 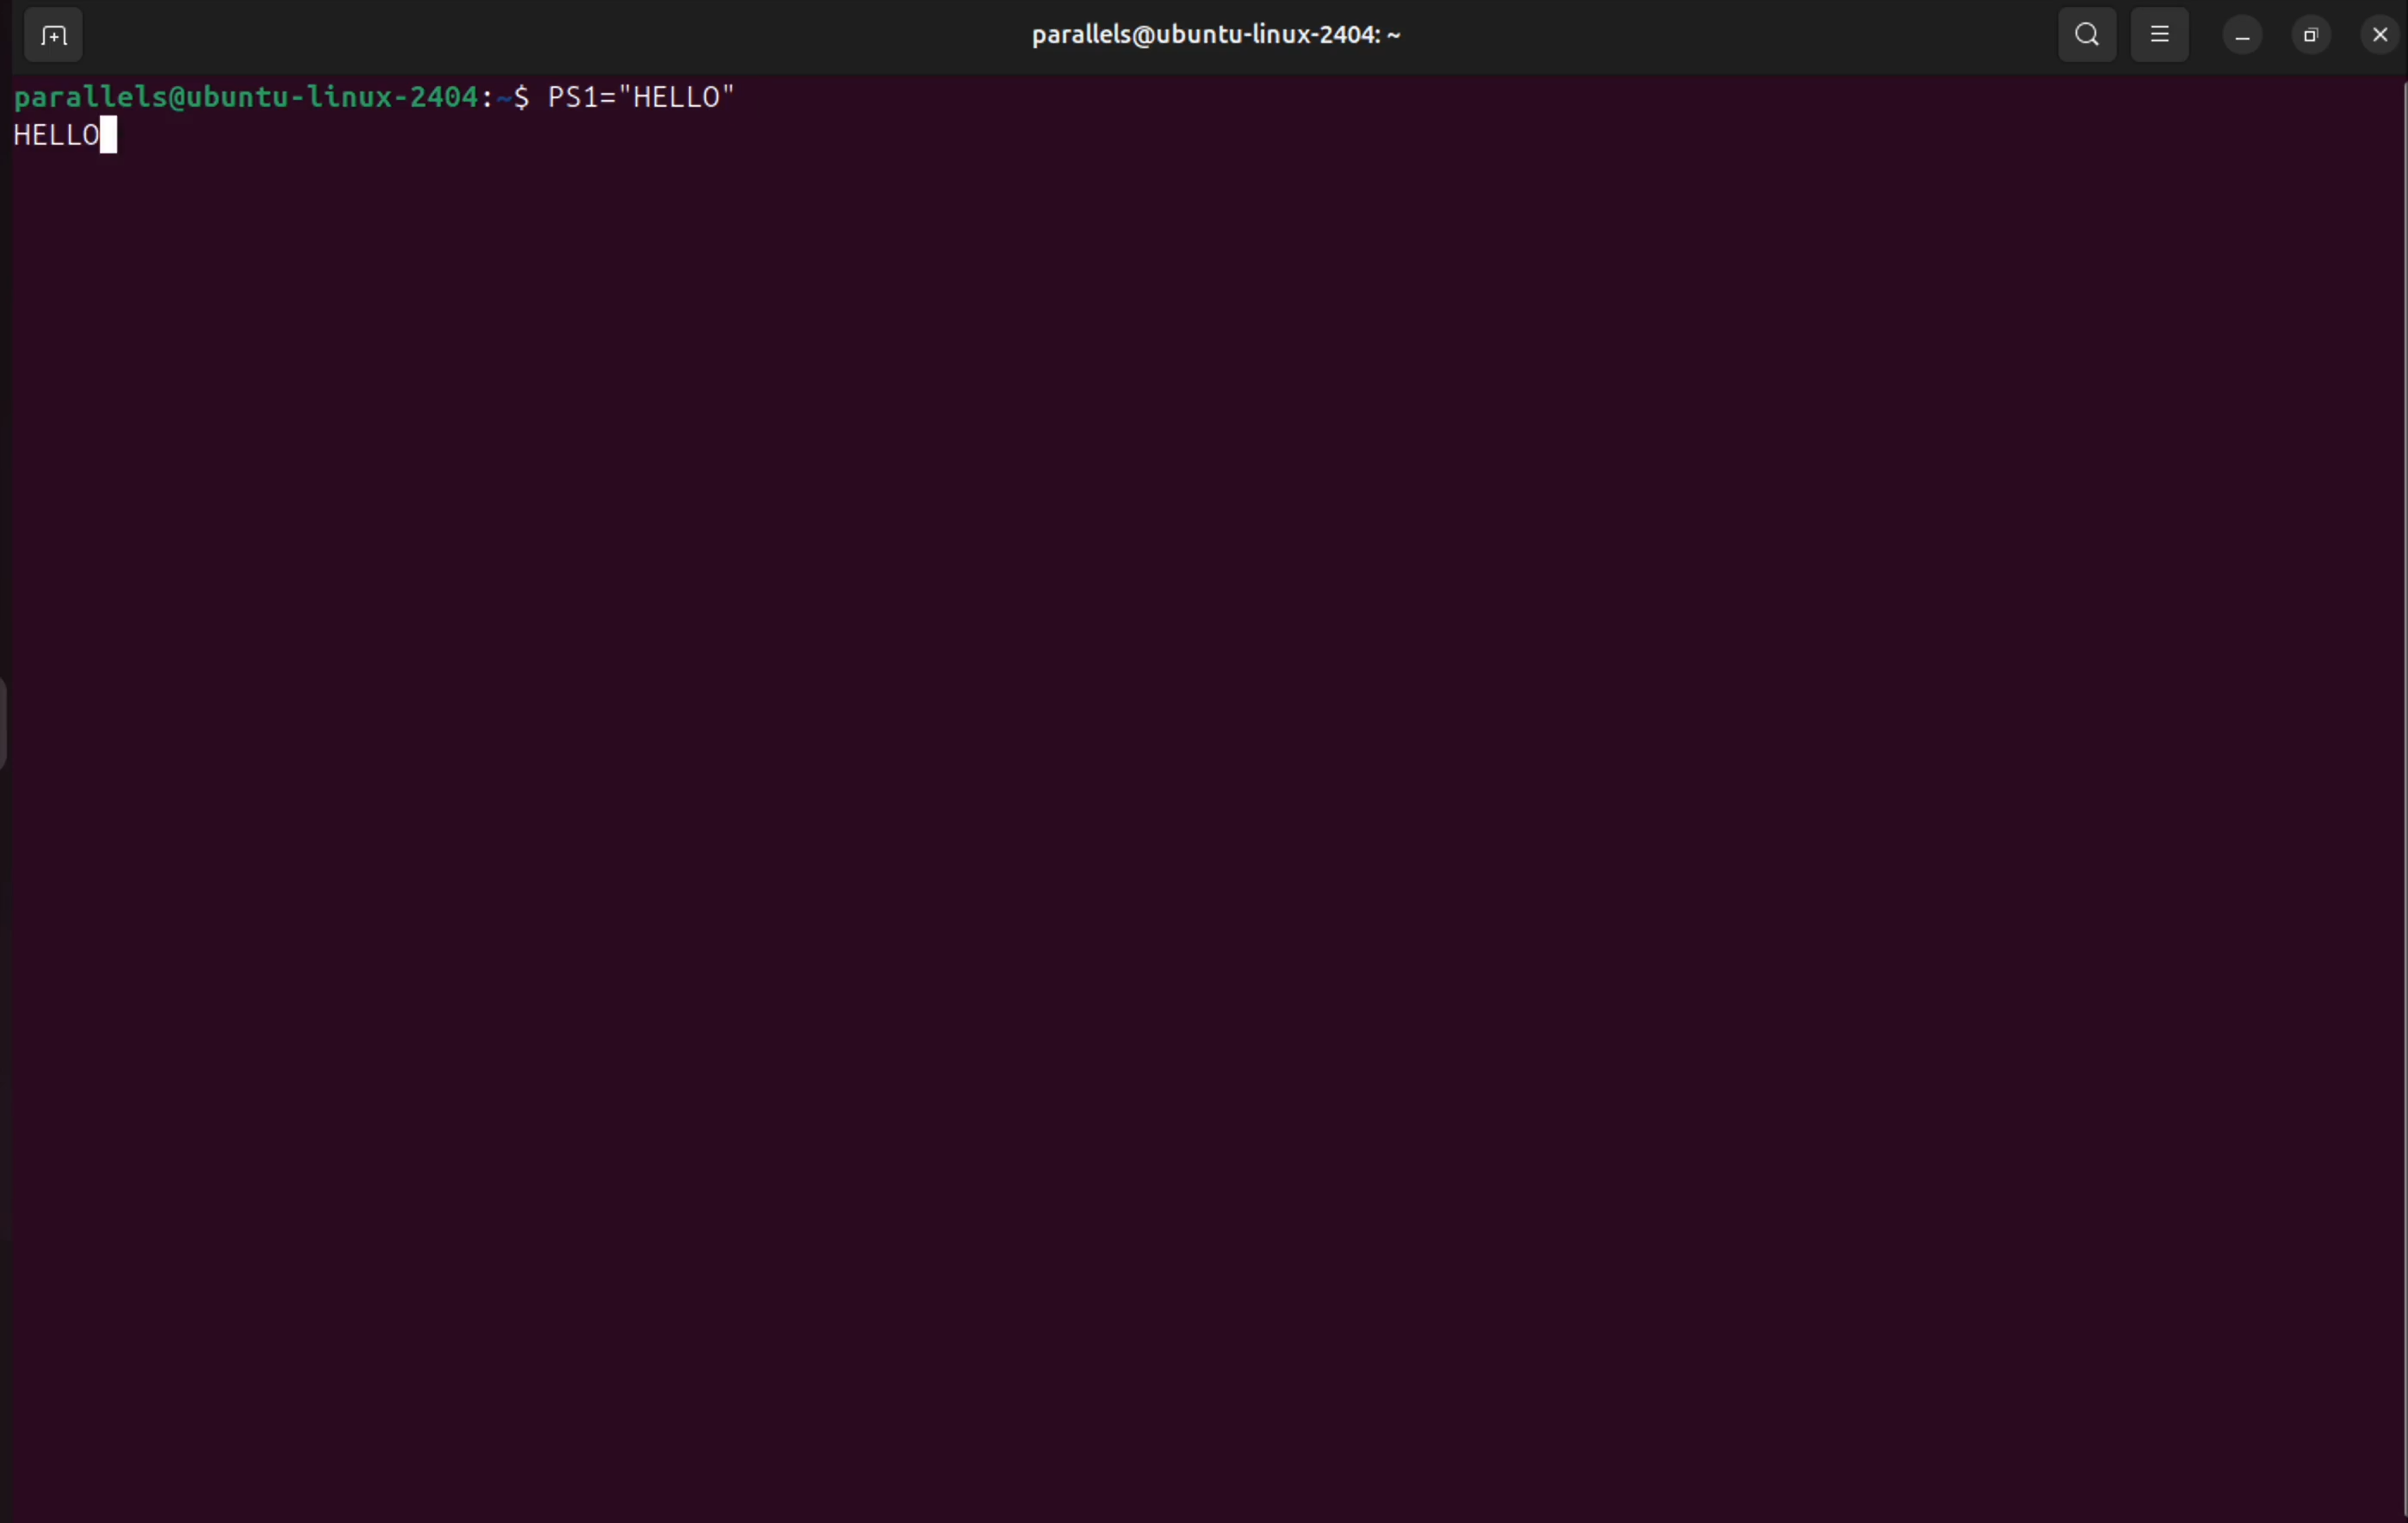 What do you see at coordinates (1203, 34) in the screenshot?
I see `parallels username` at bounding box center [1203, 34].